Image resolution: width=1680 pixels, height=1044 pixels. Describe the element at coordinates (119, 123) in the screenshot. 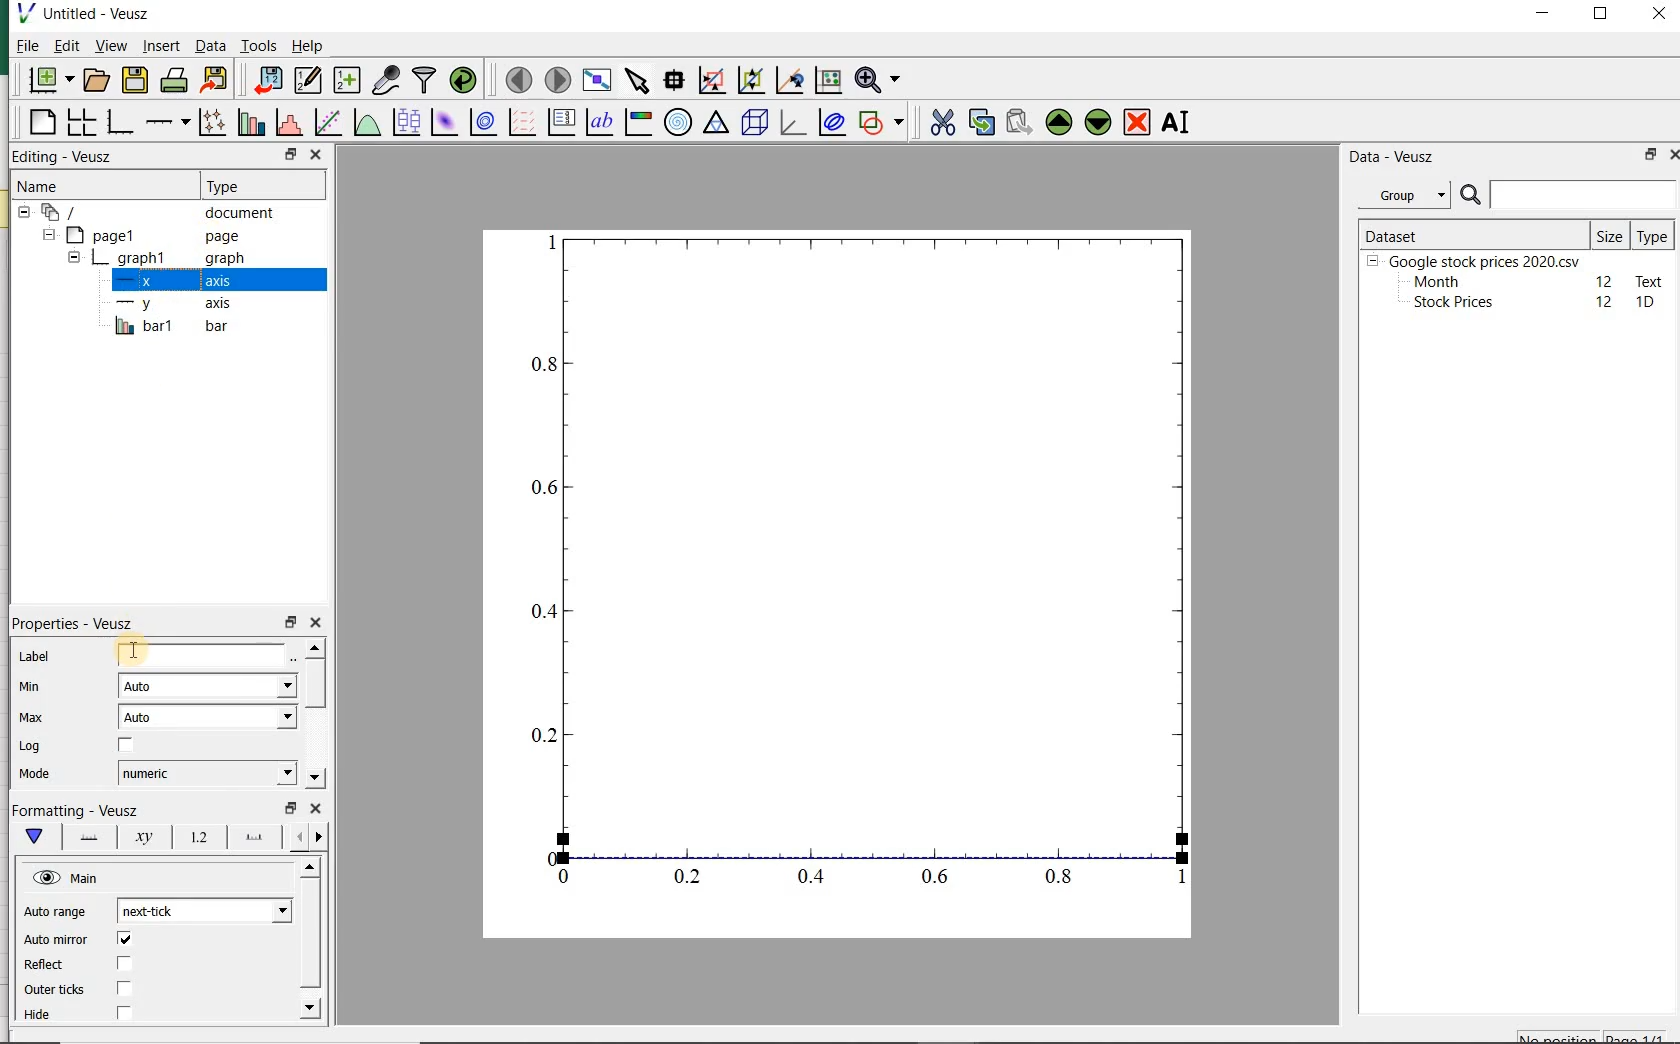

I see `base graph` at that location.